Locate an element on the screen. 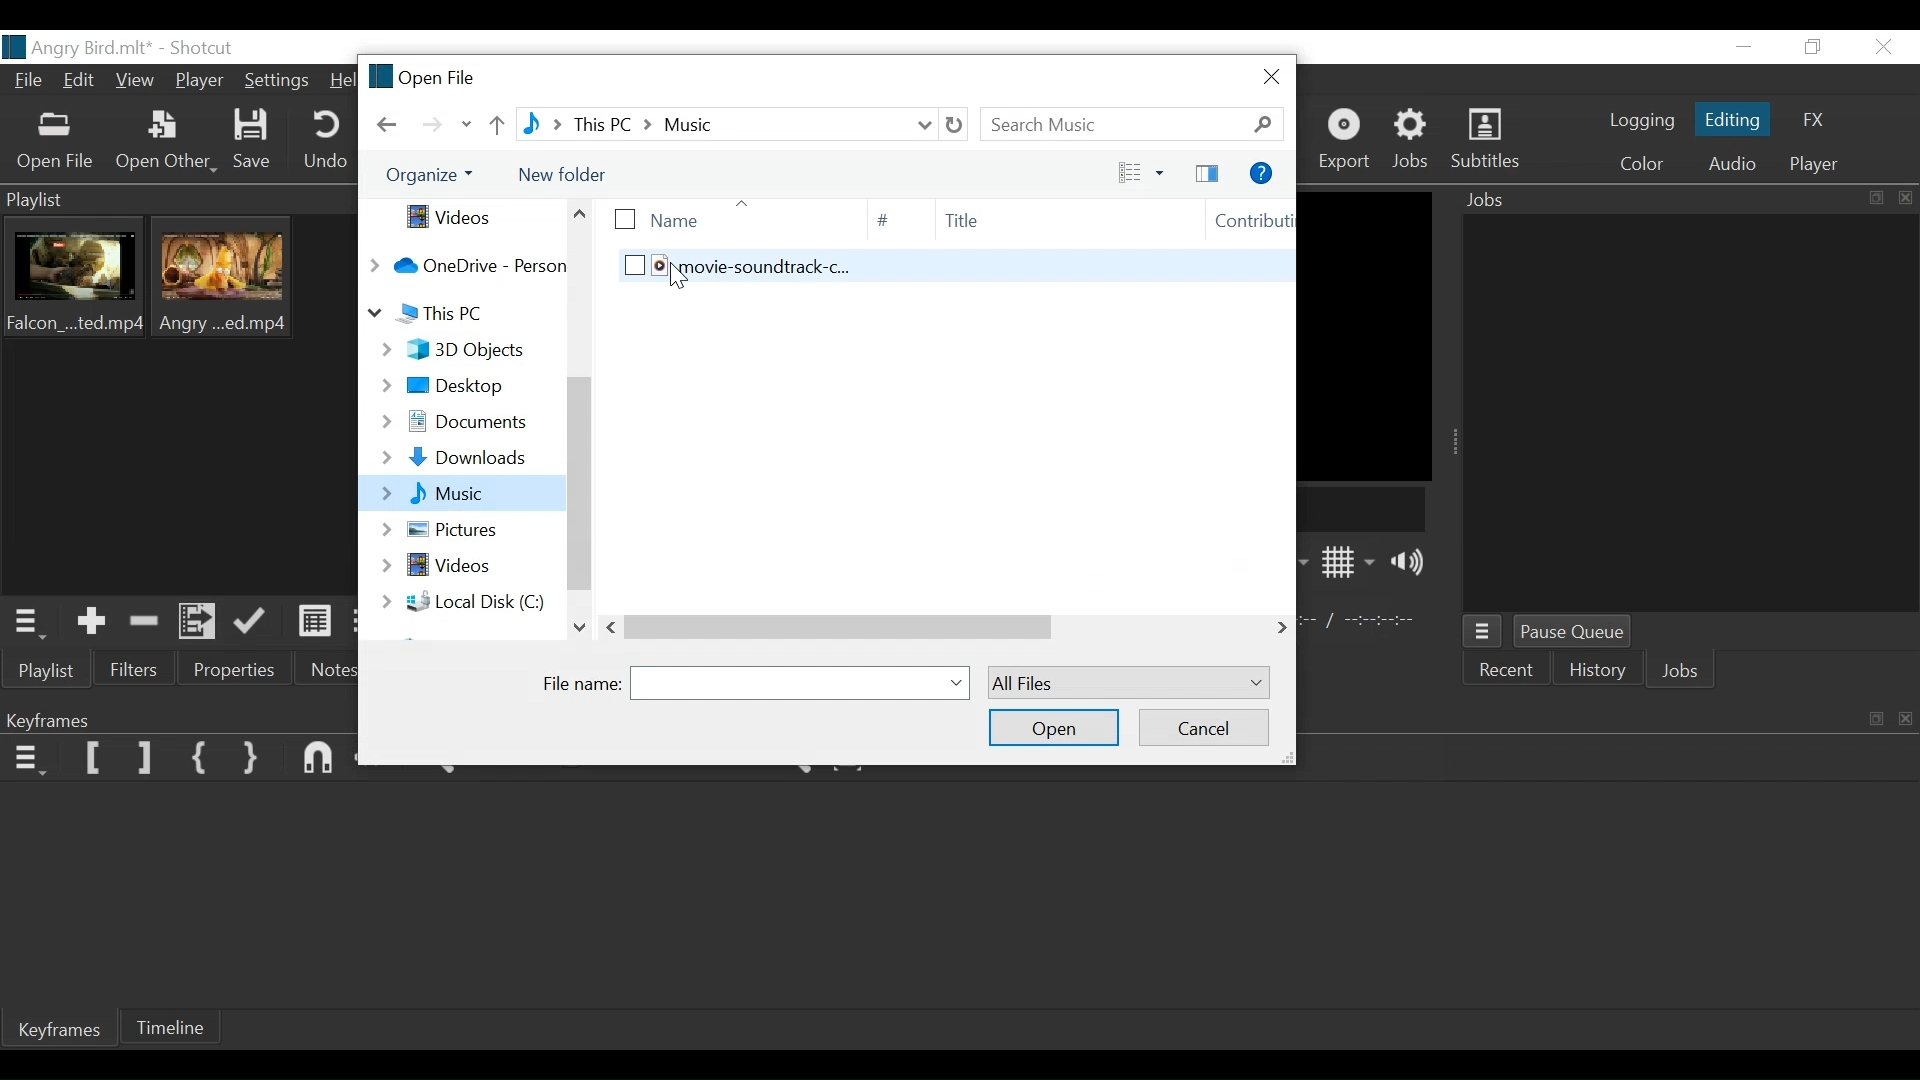 This screenshot has height=1080, width=1920. FX is located at coordinates (1820, 118).